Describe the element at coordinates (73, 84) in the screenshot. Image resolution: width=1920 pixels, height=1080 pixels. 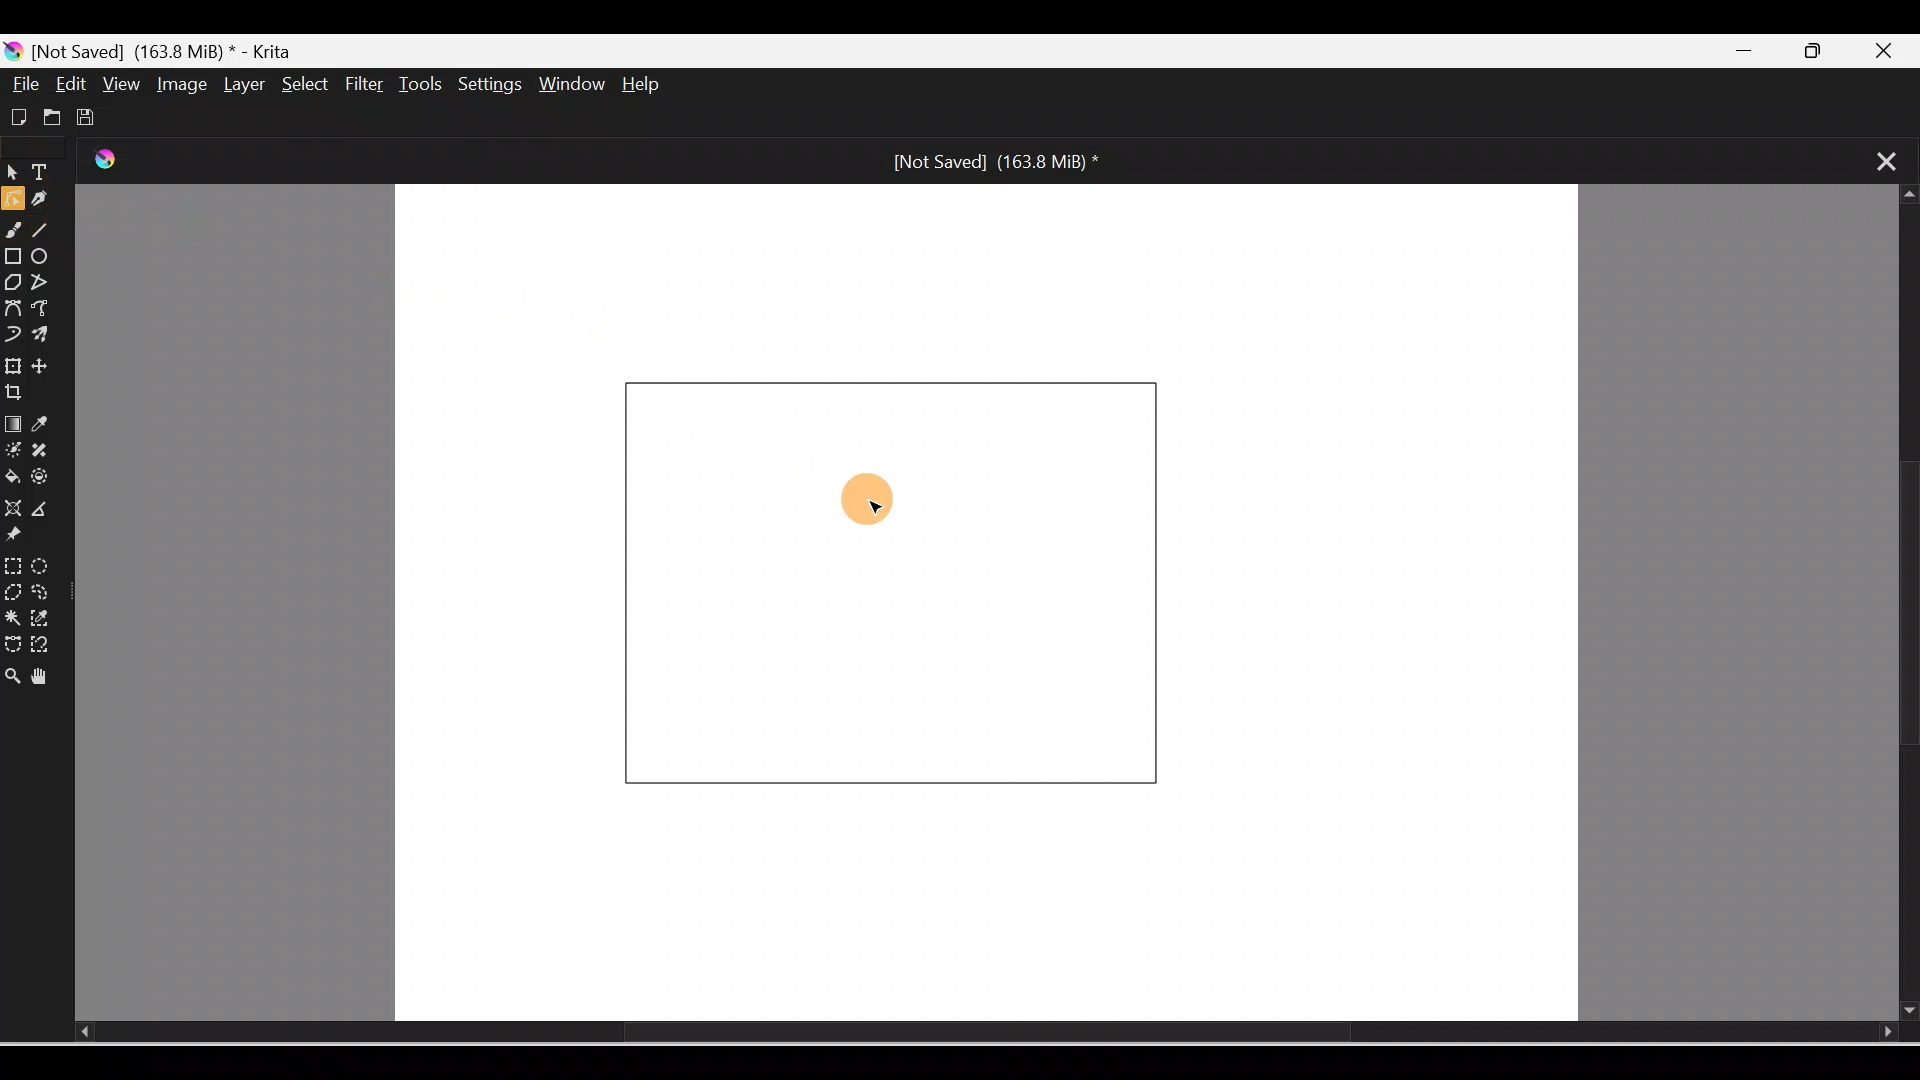
I see `Edit` at that location.